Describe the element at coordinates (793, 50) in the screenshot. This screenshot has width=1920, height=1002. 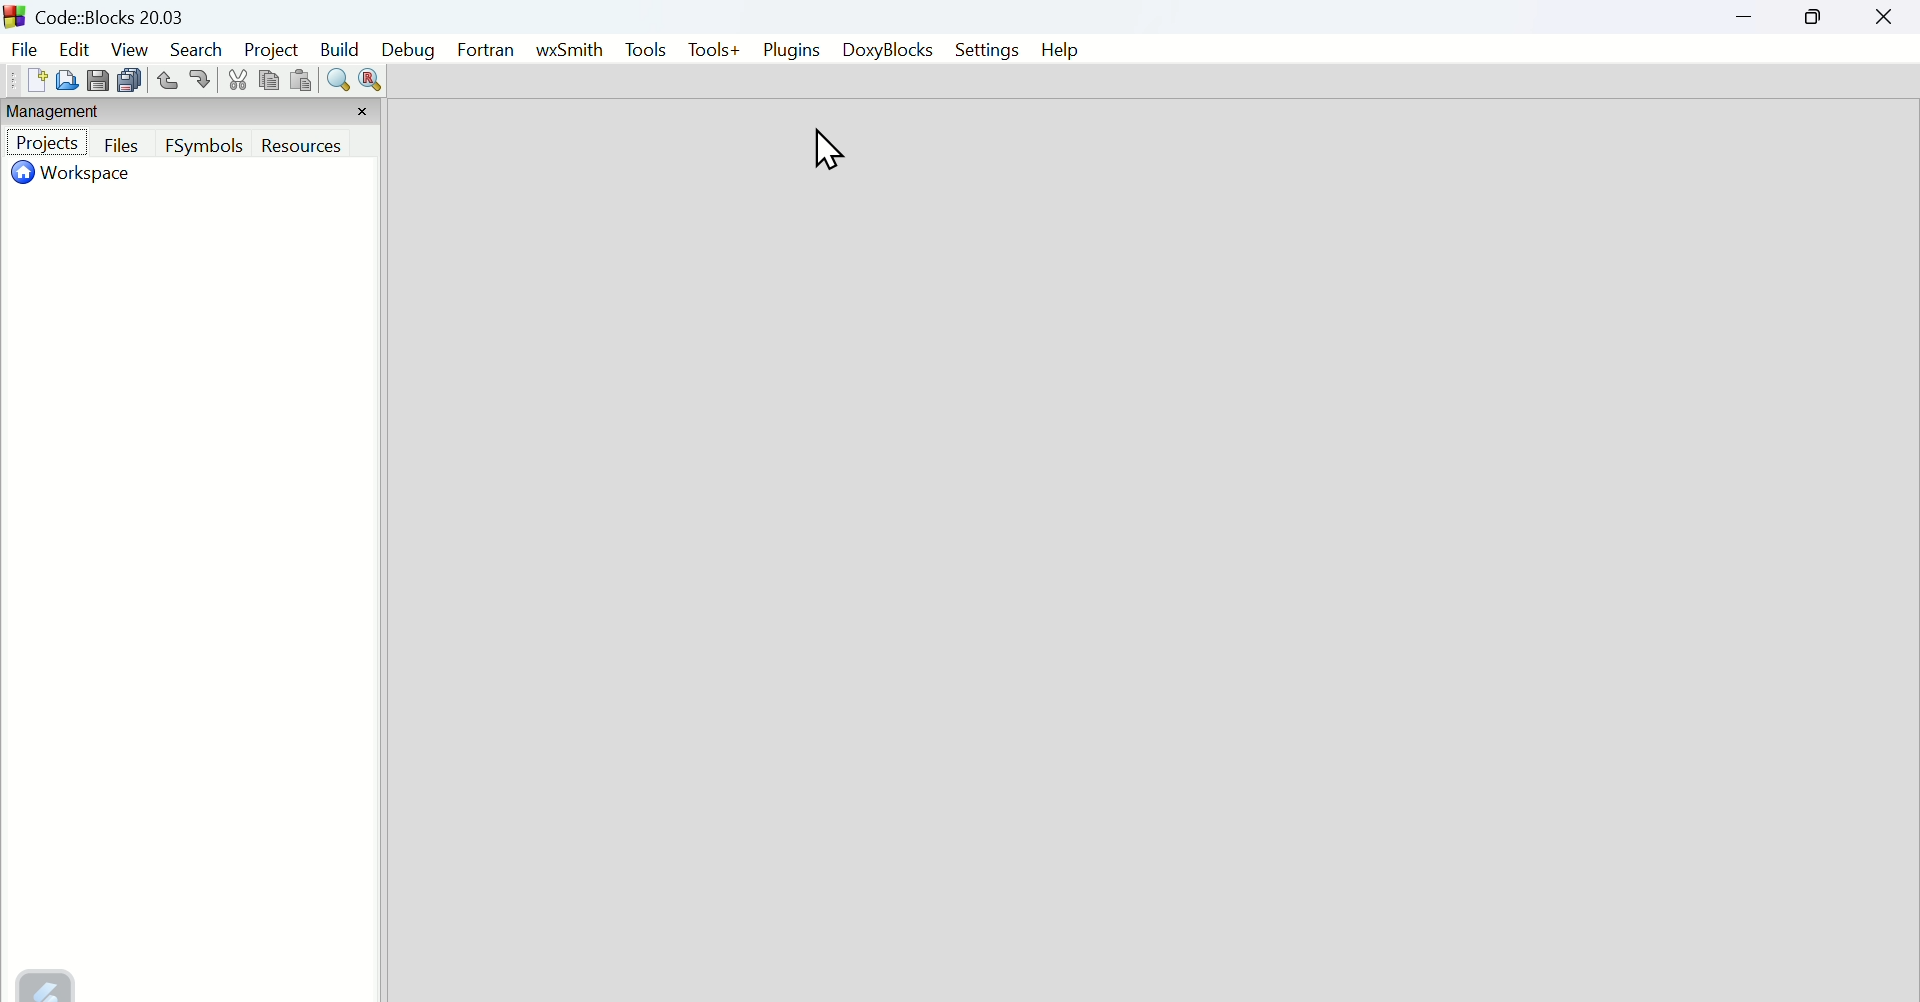
I see `Plugins` at that location.